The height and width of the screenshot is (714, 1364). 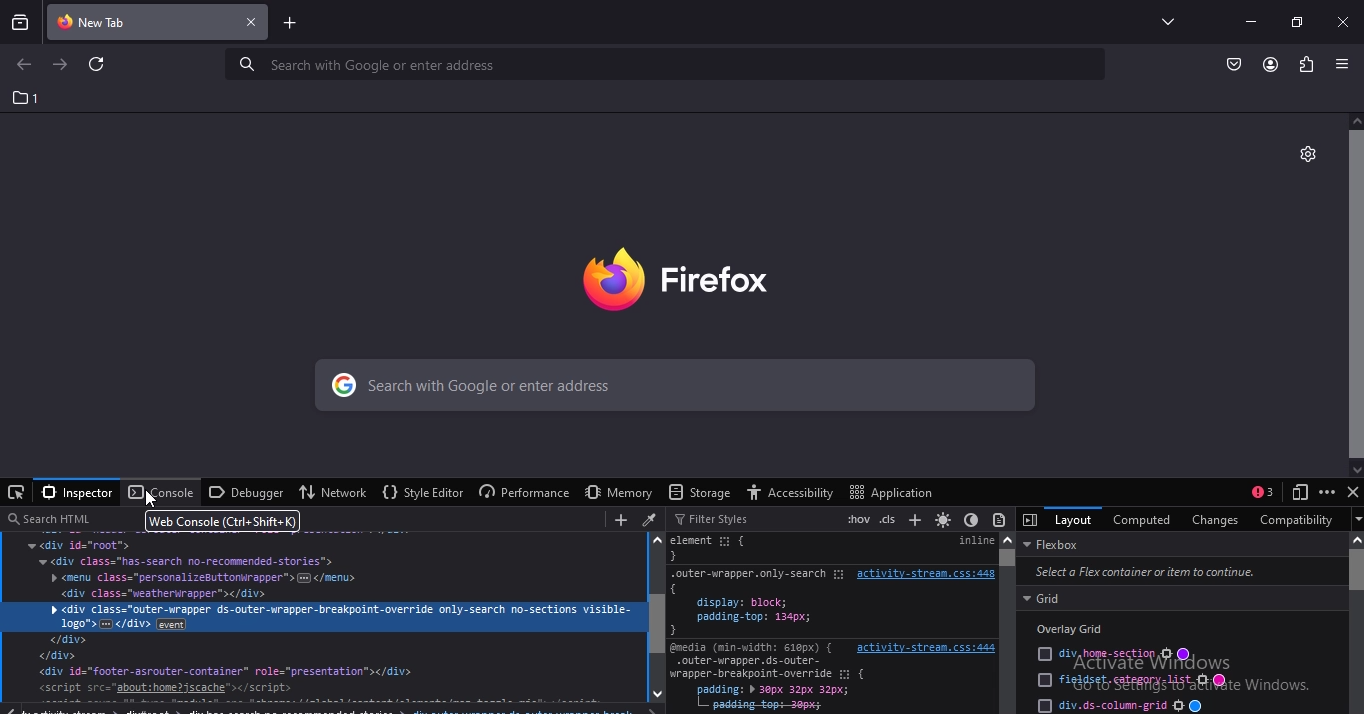 I want to click on scroll bar, so click(x=1357, y=564).